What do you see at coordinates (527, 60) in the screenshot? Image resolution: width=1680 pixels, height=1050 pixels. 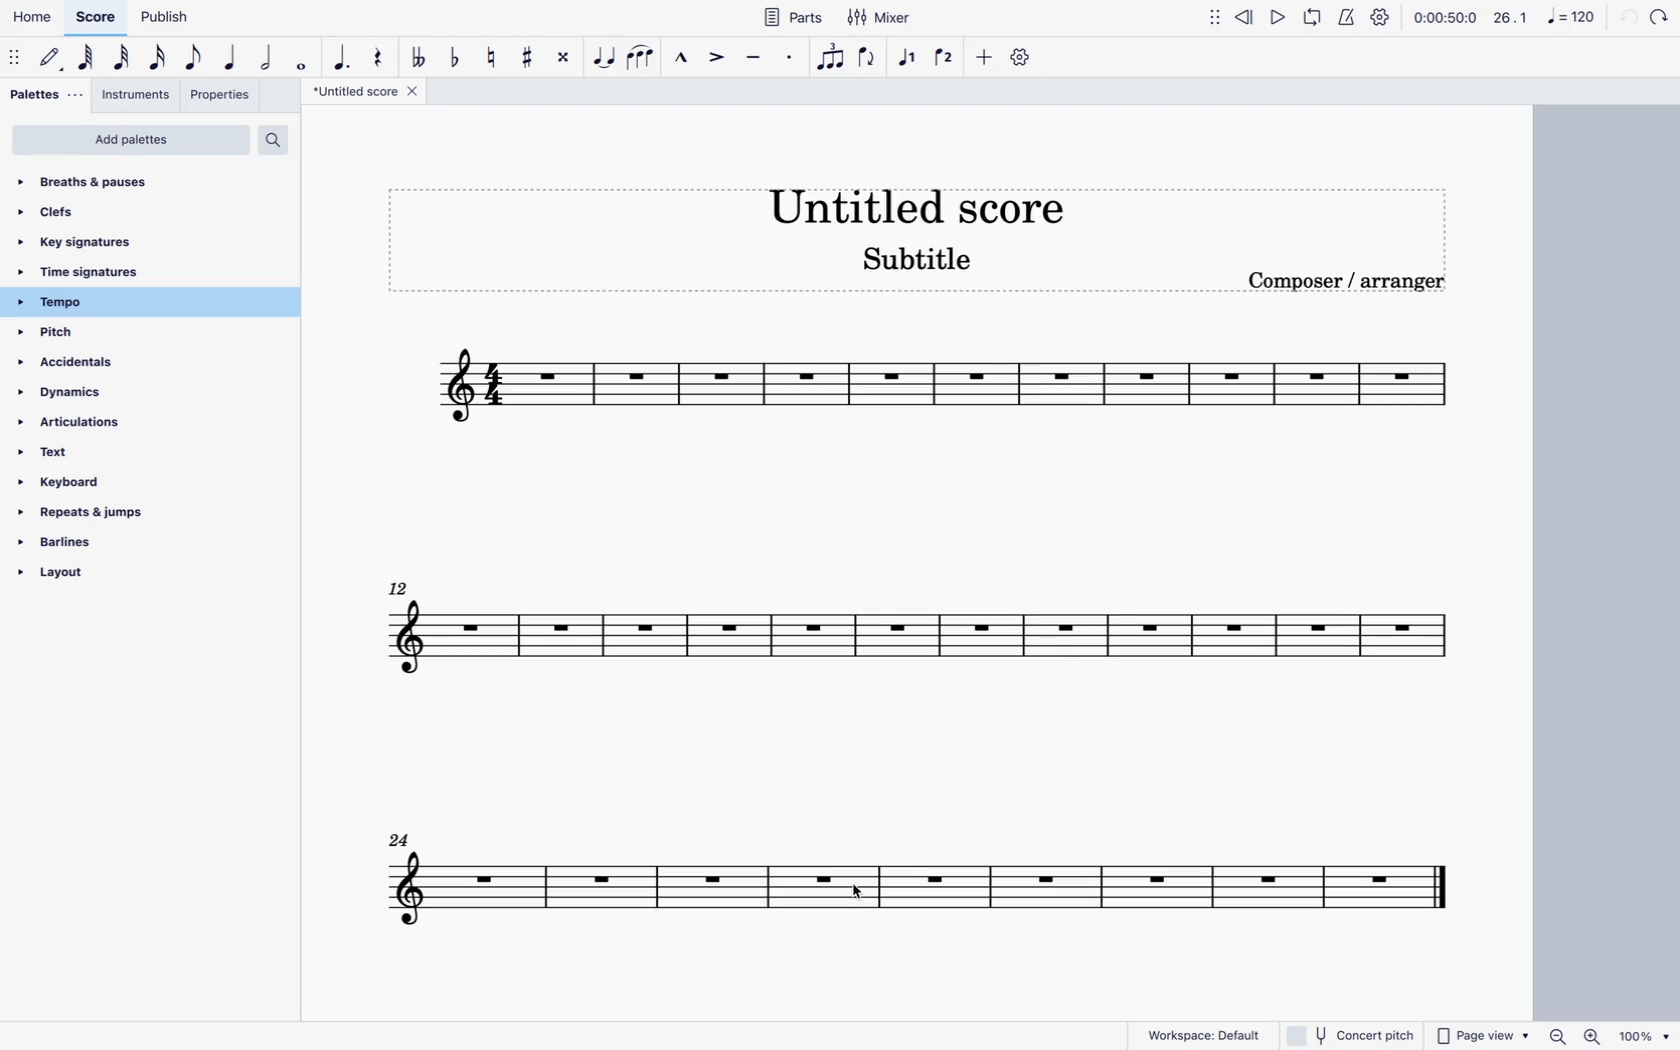 I see `toggle sharp` at bounding box center [527, 60].